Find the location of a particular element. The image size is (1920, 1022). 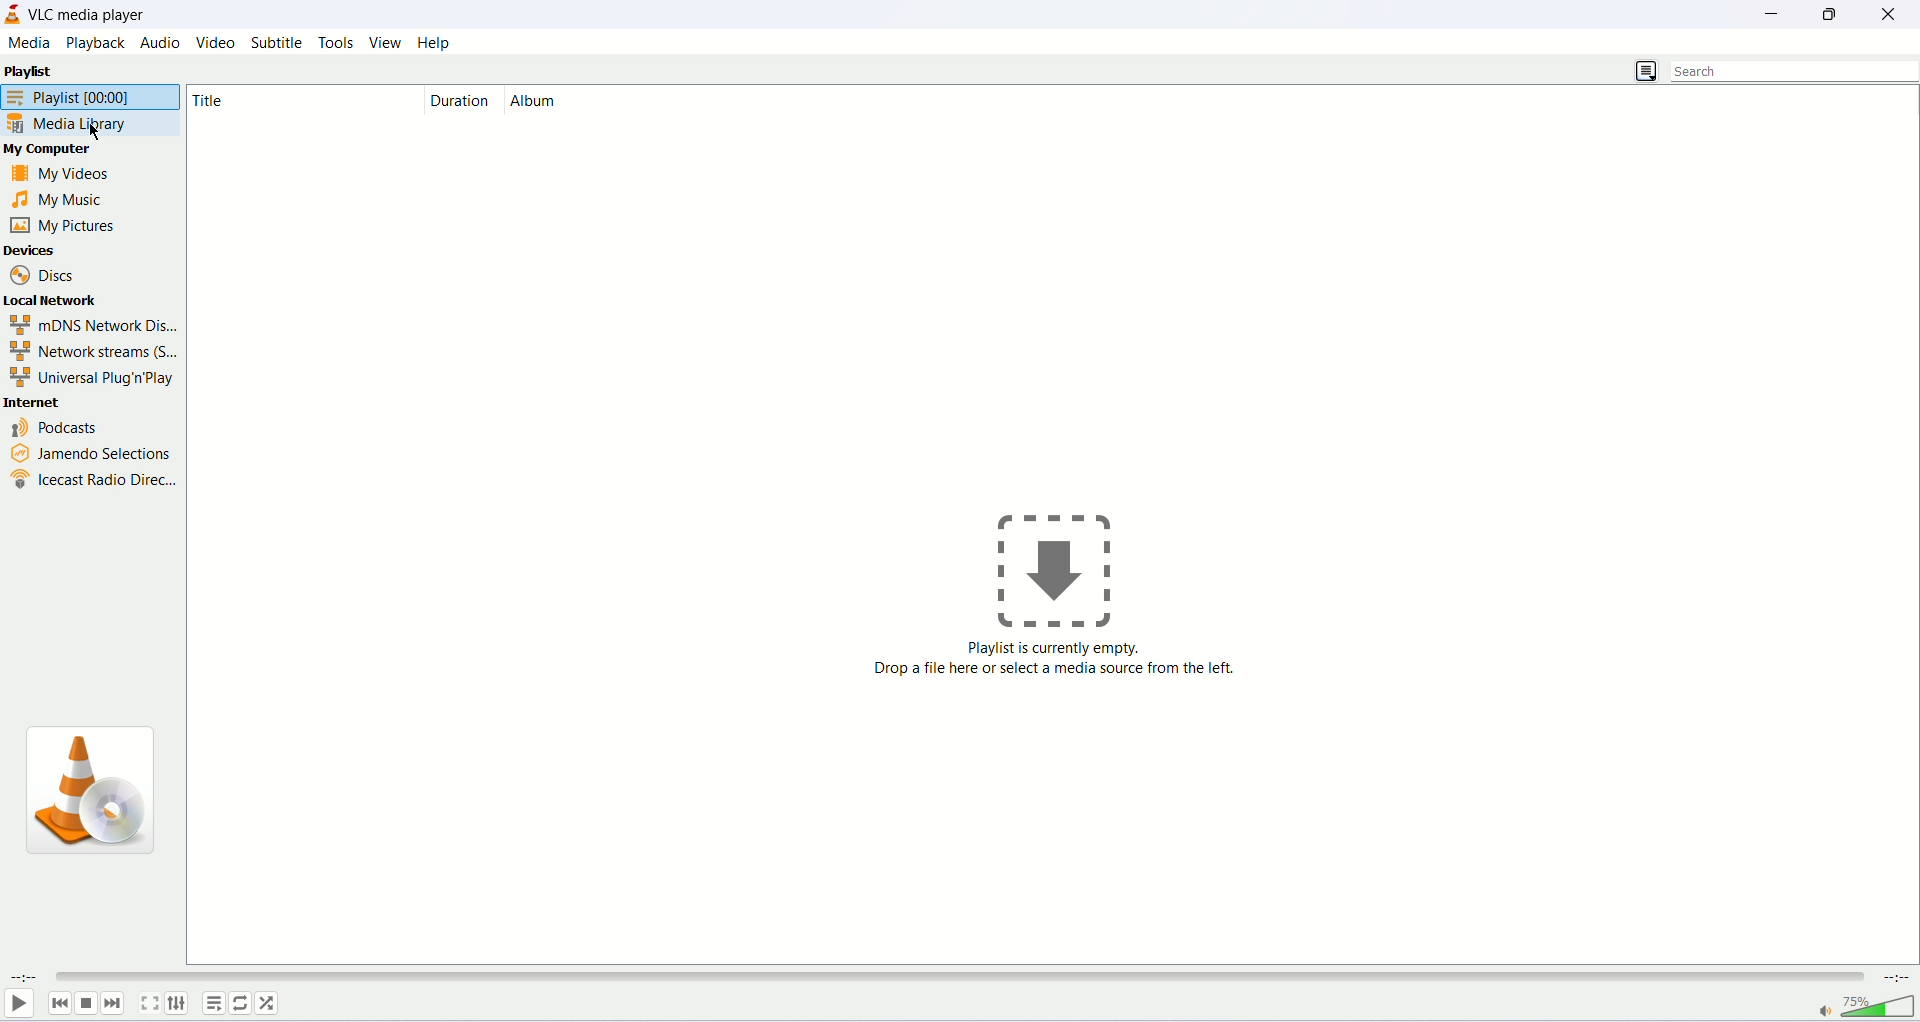

maximize is located at coordinates (1835, 14).